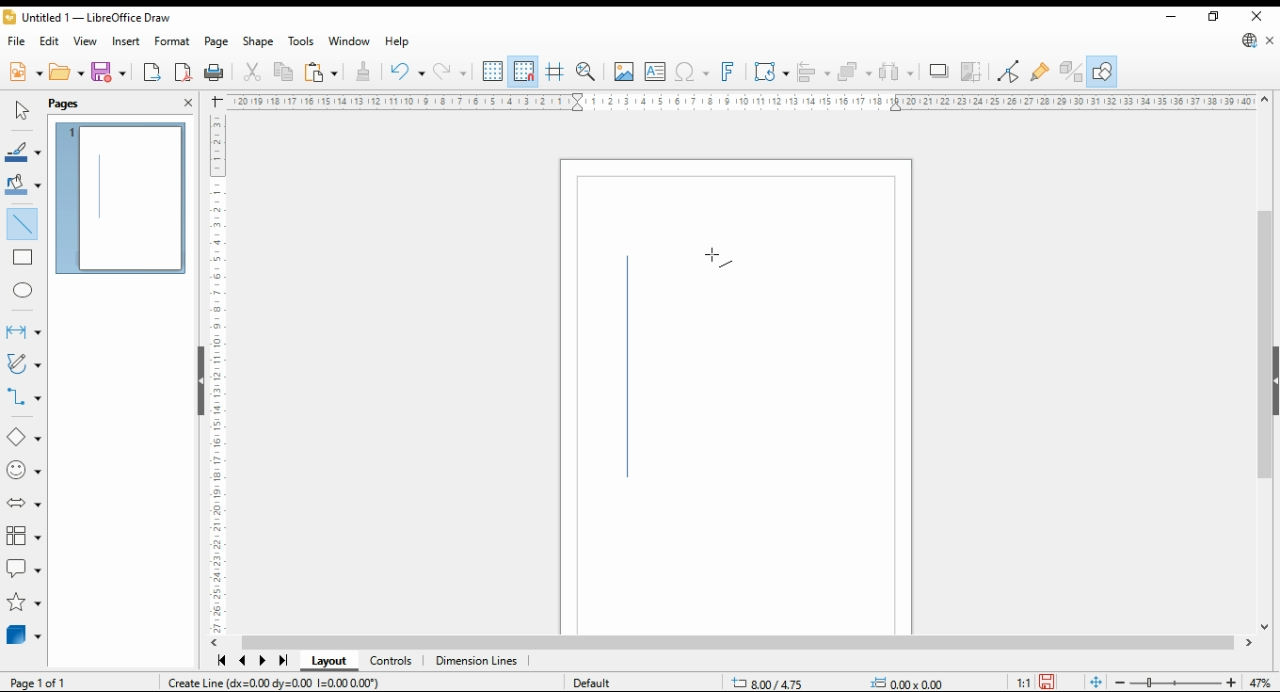 The width and height of the screenshot is (1280, 692). Describe the element at coordinates (24, 569) in the screenshot. I see `callout shapes` at that location.